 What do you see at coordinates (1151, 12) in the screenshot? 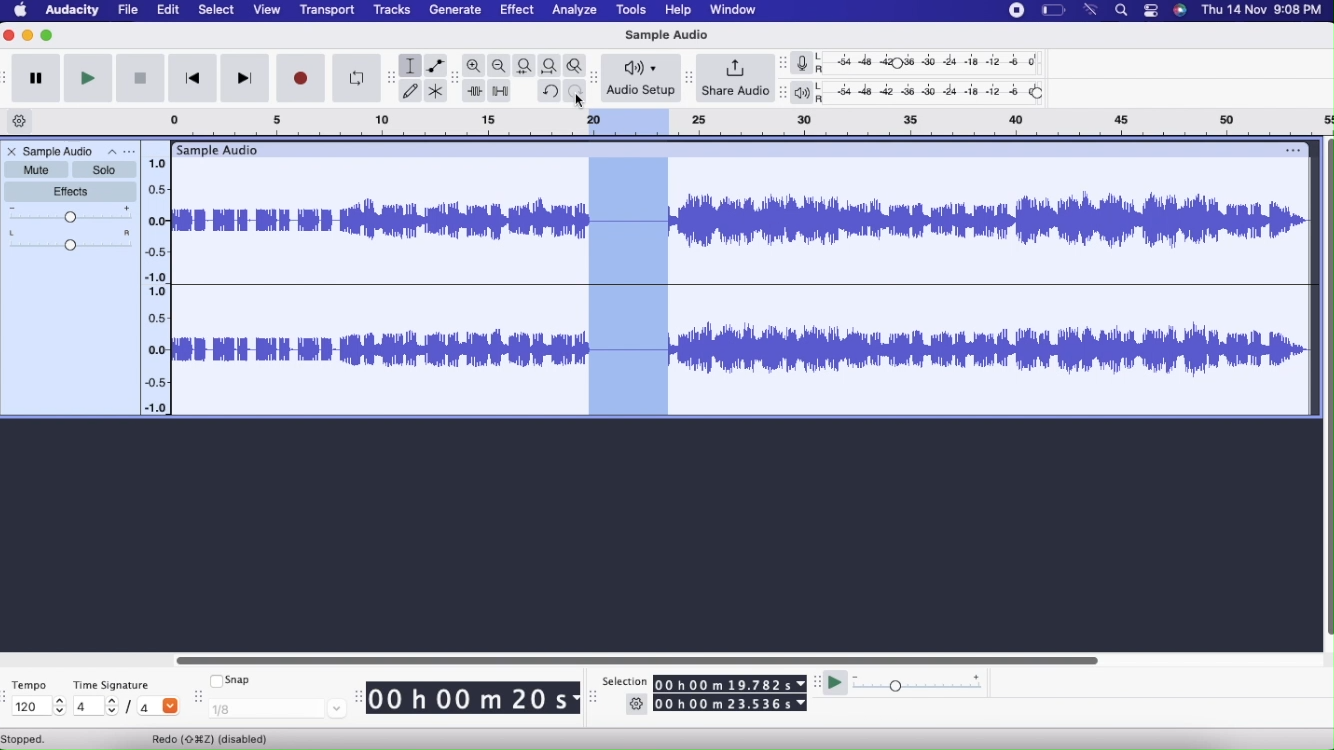
I see `control center` at bounding box center [1151, 12].